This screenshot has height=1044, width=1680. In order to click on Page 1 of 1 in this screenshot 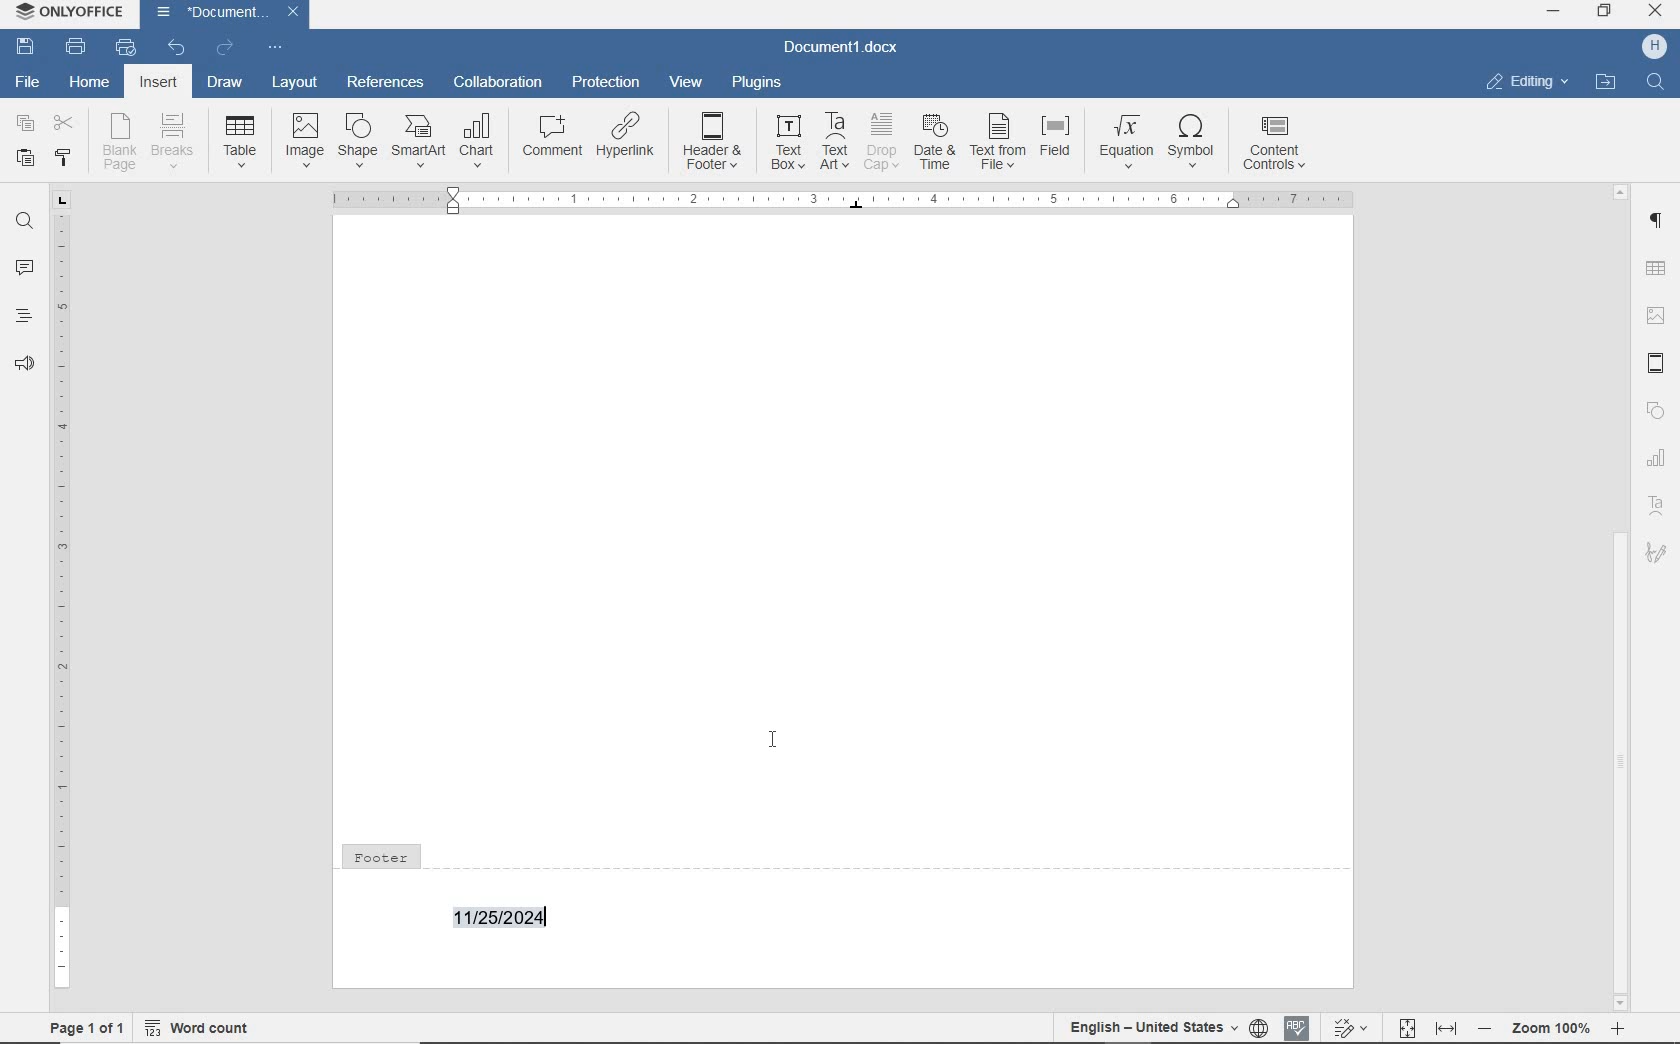, I will do `click(79, 1027)`.